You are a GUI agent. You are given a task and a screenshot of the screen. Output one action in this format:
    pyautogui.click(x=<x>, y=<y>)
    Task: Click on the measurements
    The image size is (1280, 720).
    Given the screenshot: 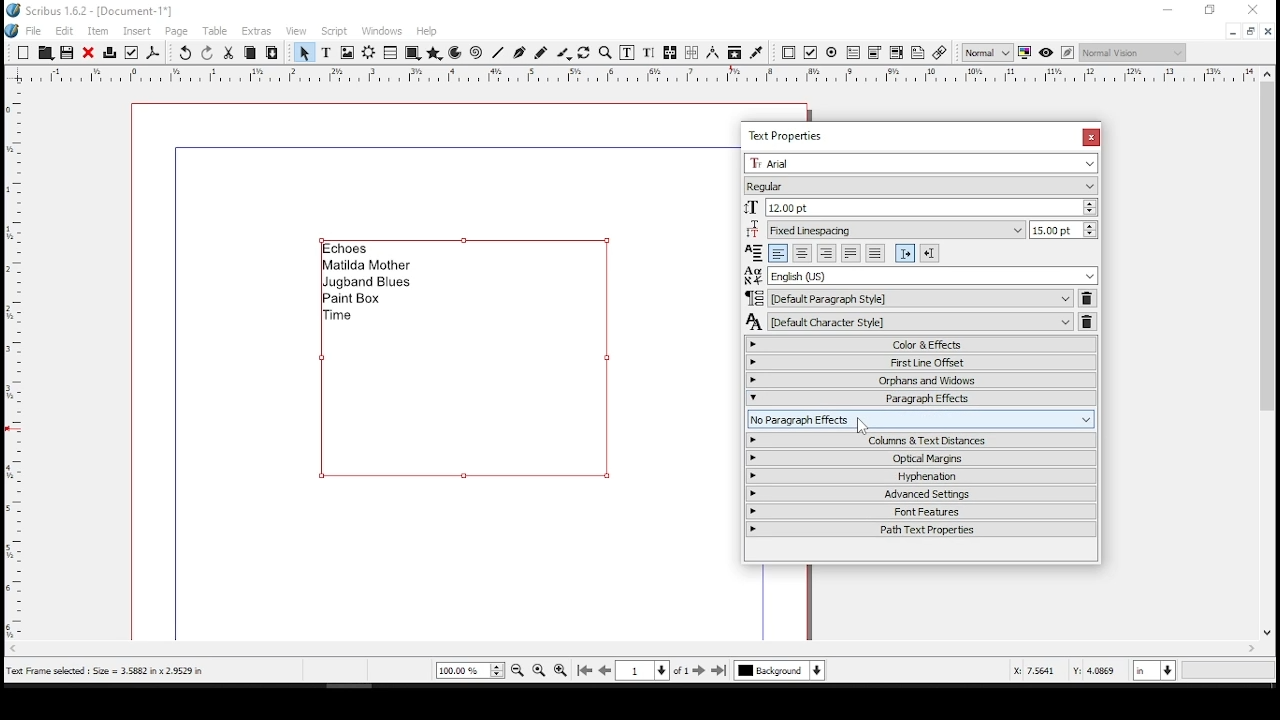 What is the action you would take?
    pyautogui.click(x=712, y=53)
    